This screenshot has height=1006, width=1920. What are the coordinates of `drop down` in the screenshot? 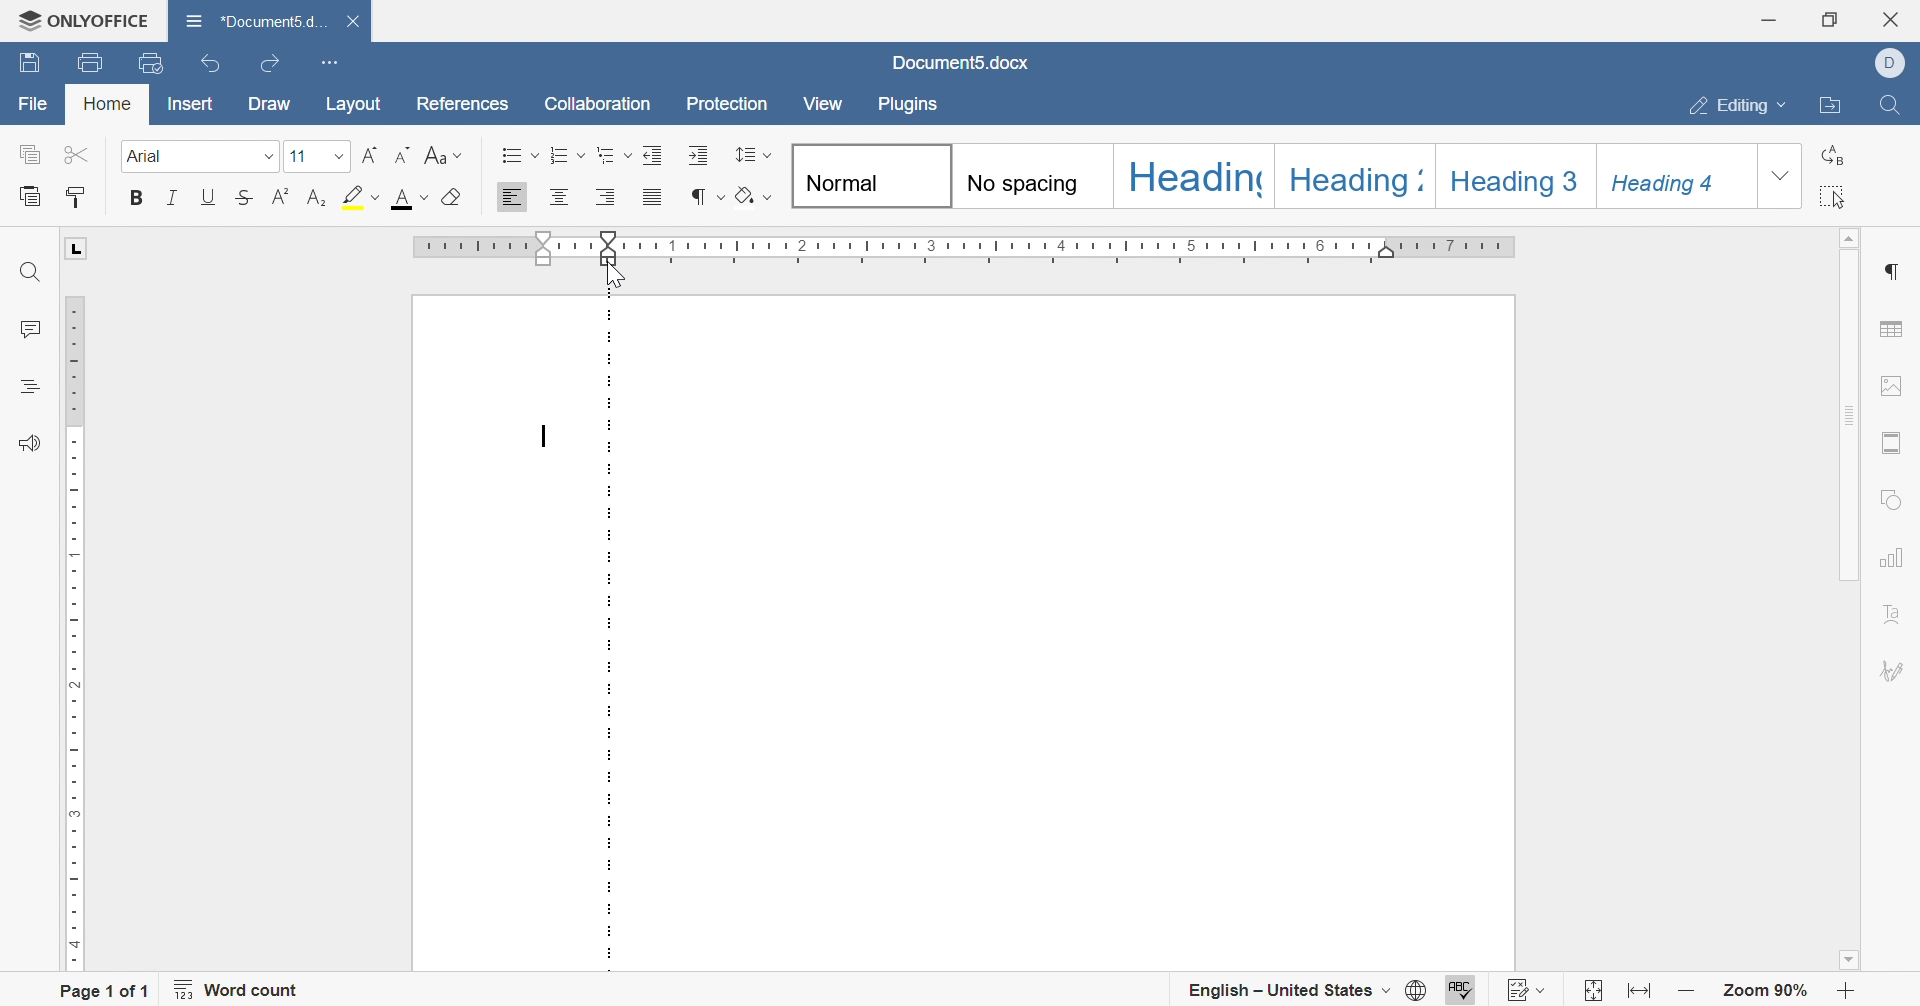 It's located at (267, 158).